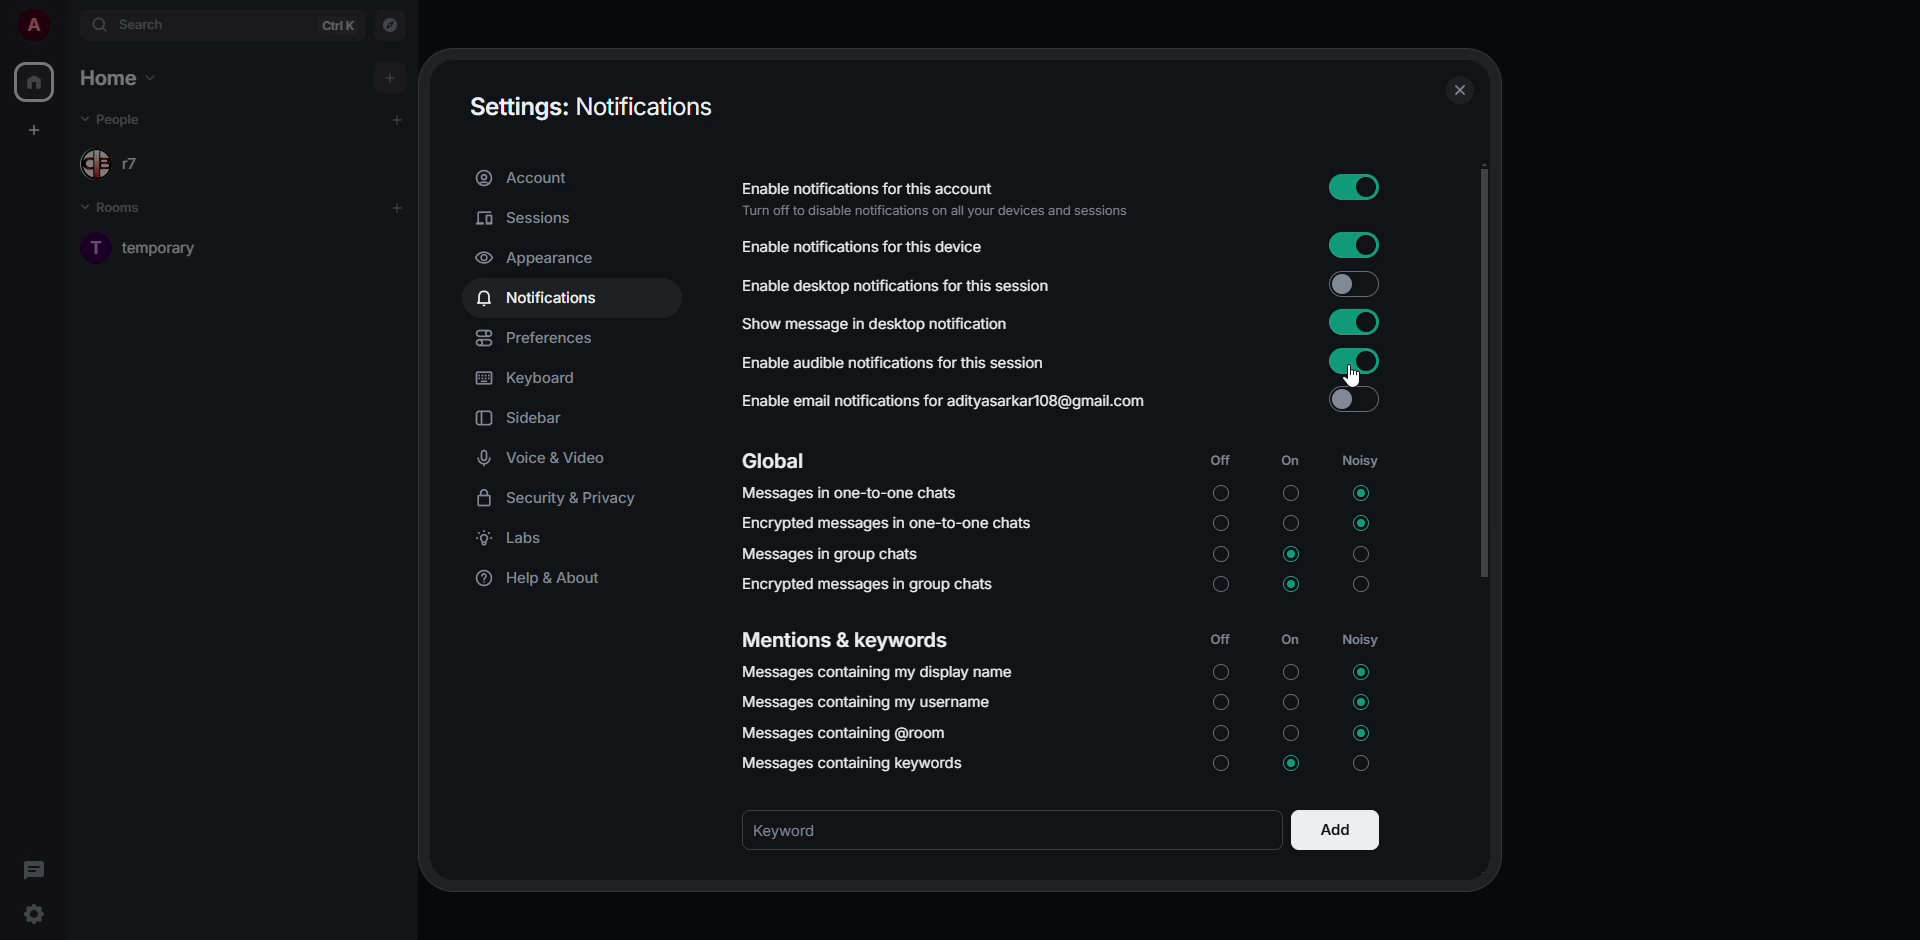 The image size is (1920, 940). I want to click on ctrl K, so click(337, 24).